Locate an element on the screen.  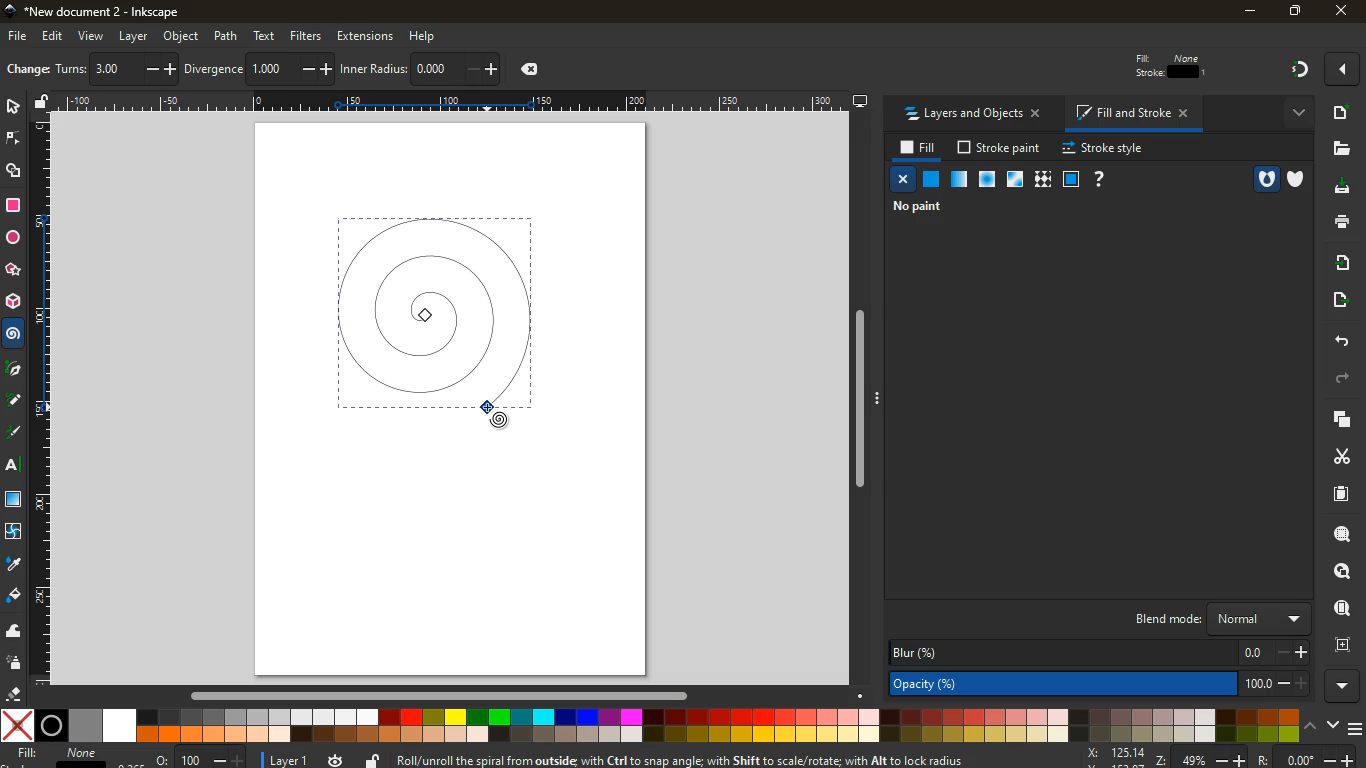
color is located at coordinates (649, 726).